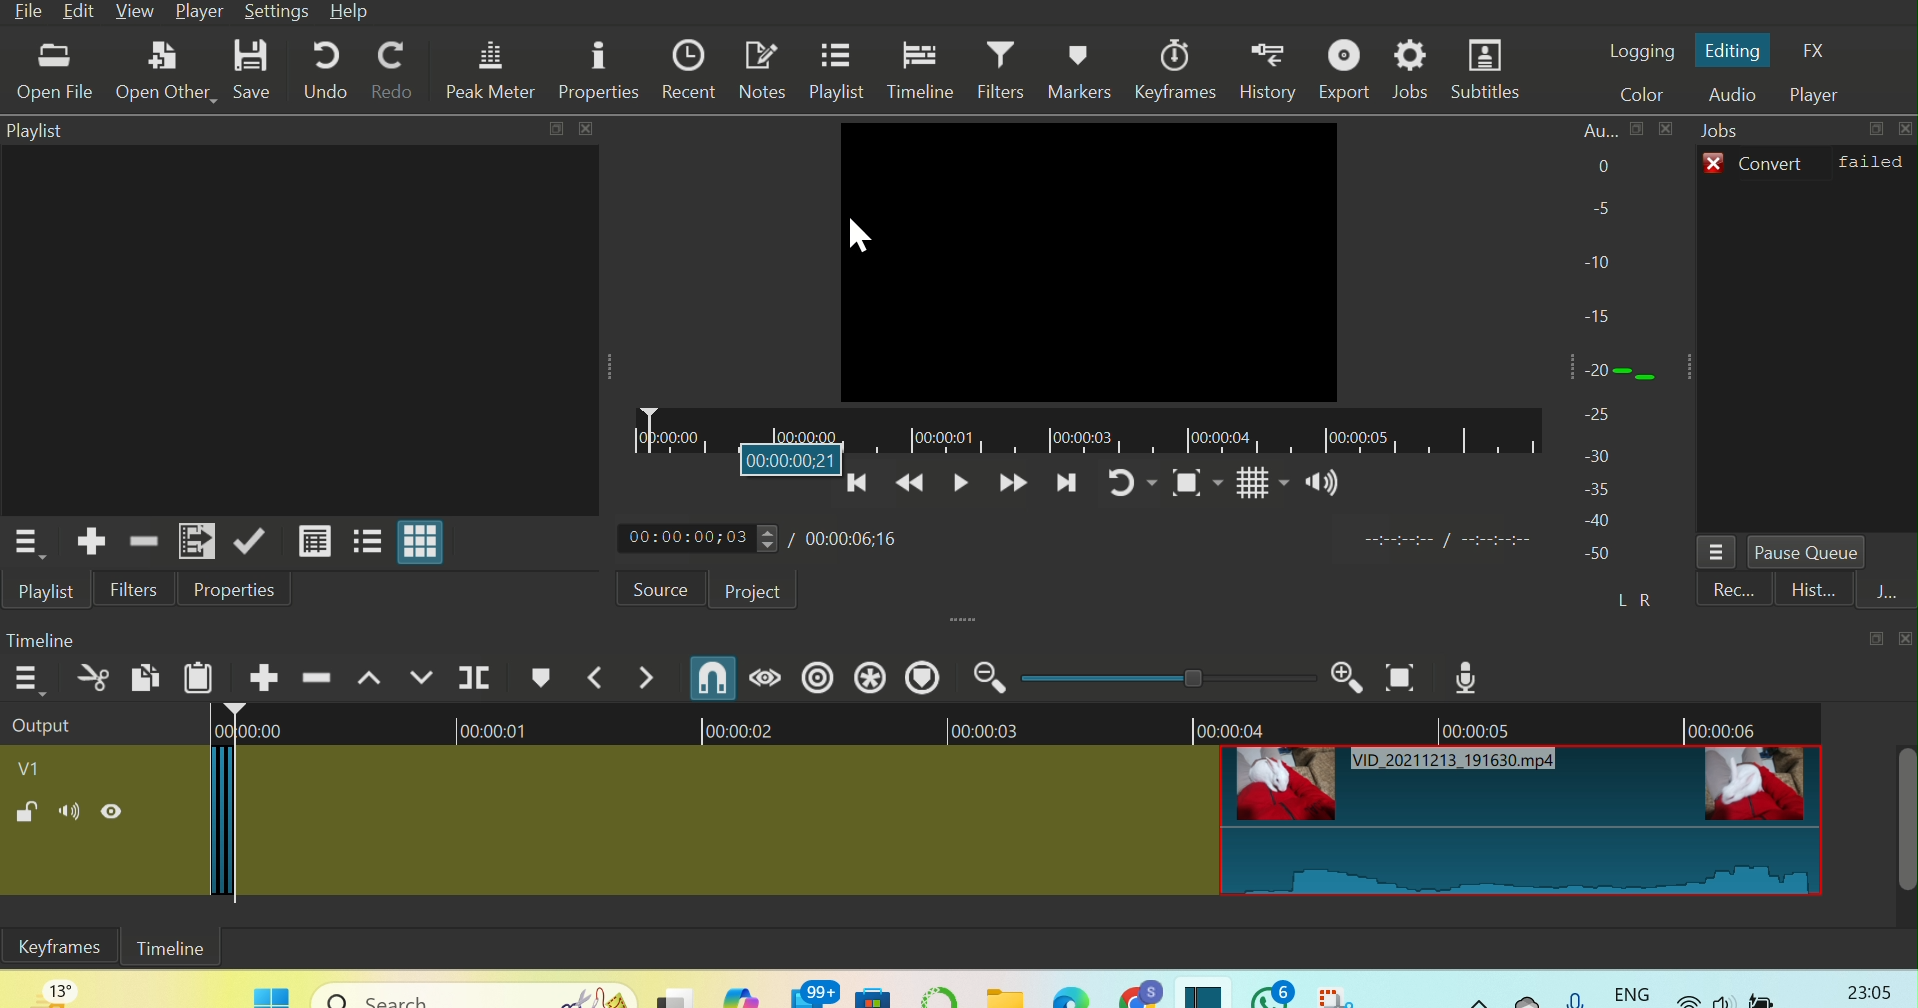  I want to click on Grid, so click(314, 542).